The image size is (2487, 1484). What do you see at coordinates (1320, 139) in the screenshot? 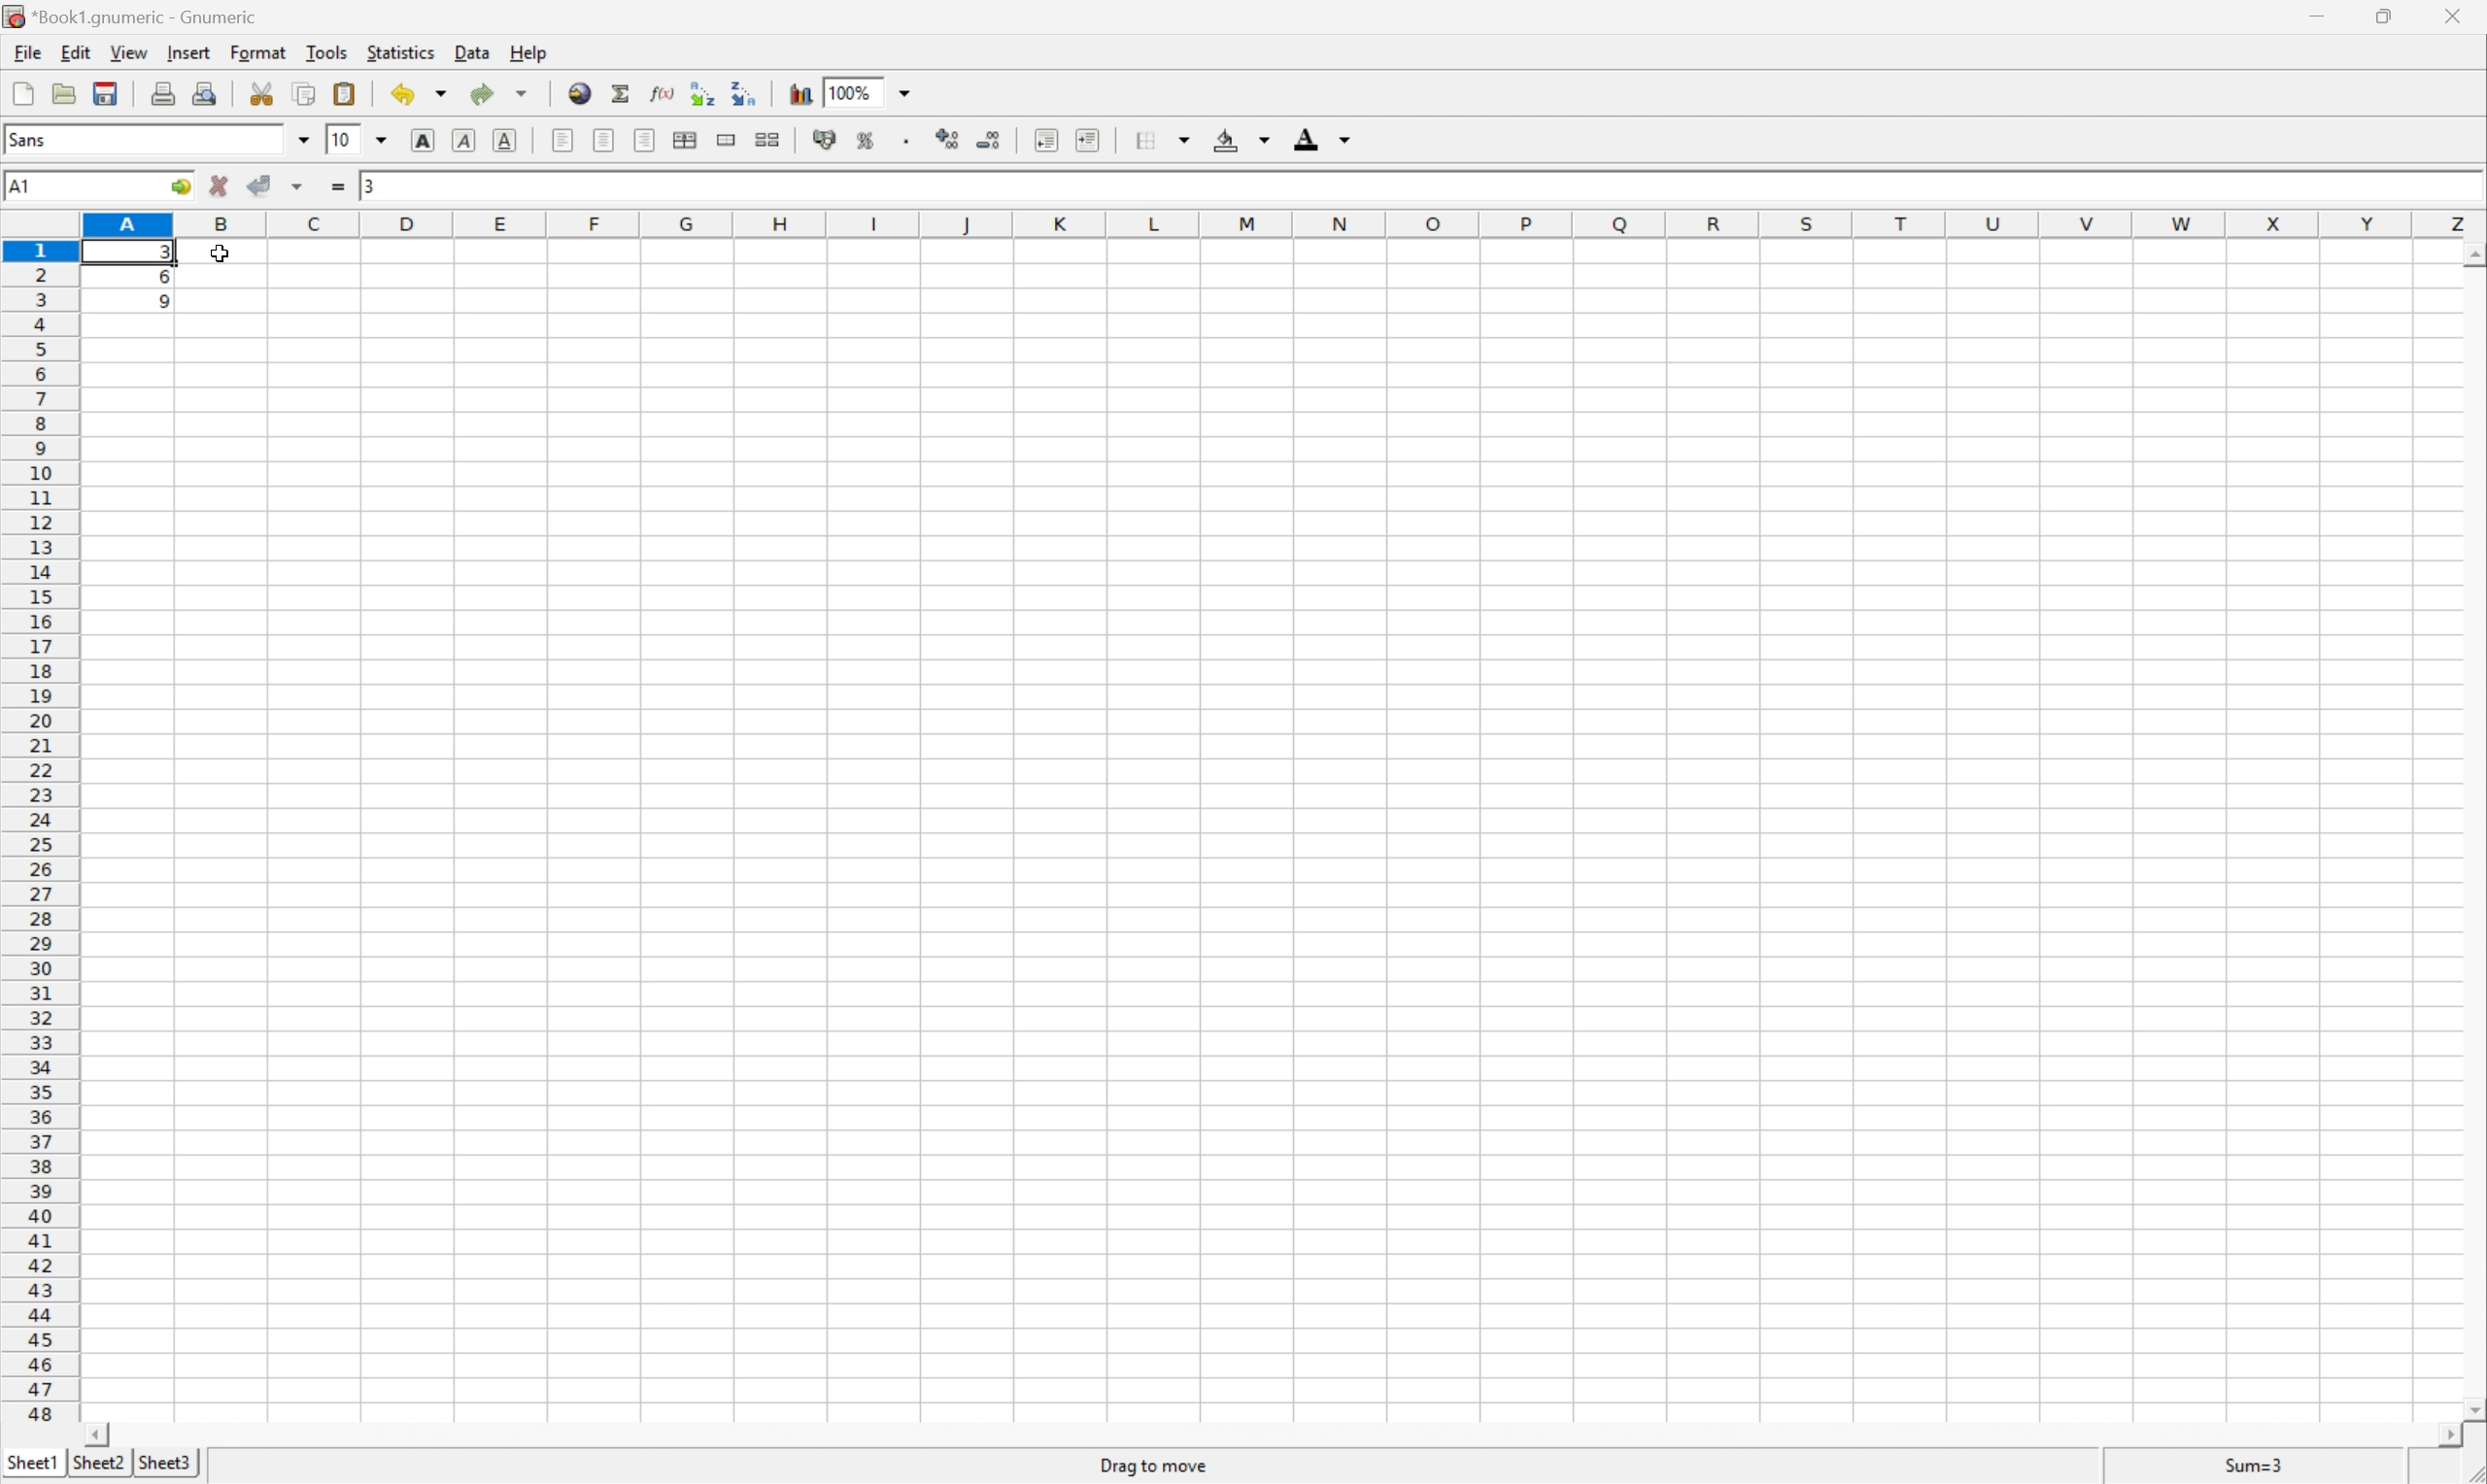
I see `Foreground` at bounding box center [1320, 139].